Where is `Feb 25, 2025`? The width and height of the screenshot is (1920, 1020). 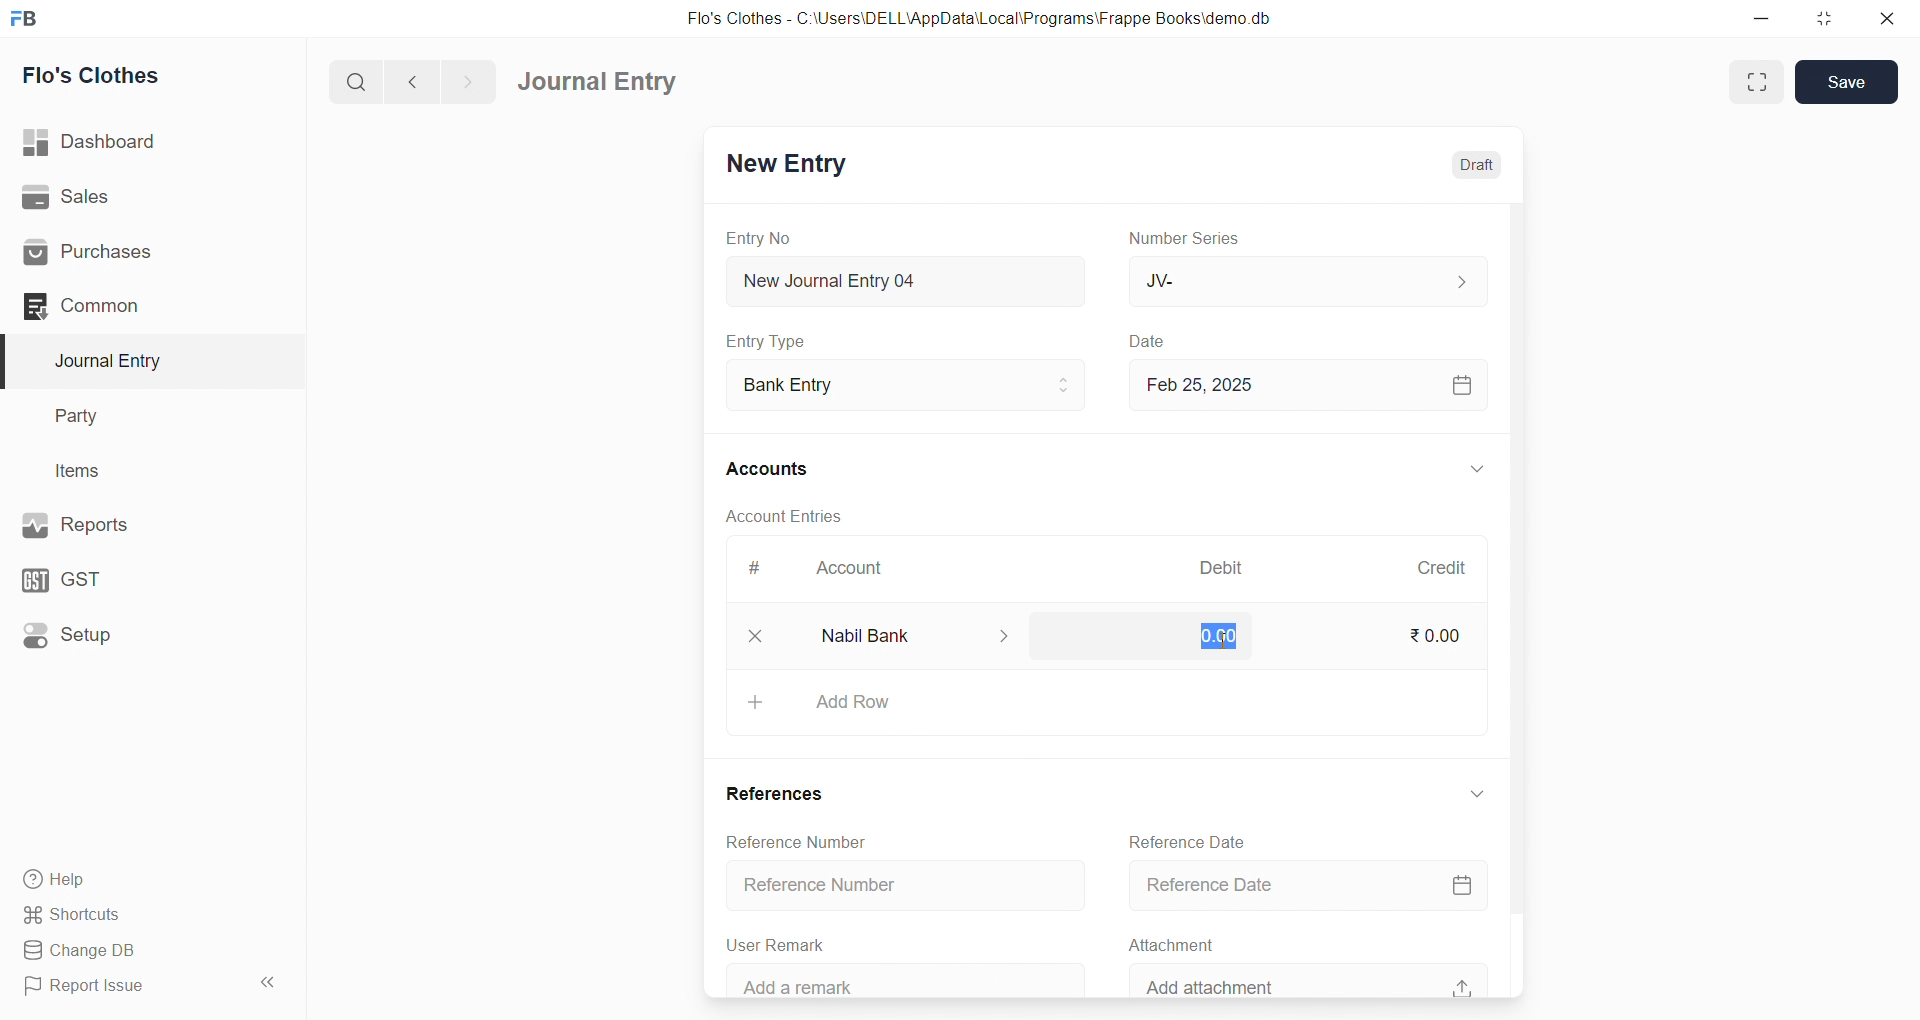
Feb 25, 2025 is located at coordinates (1304, 384).